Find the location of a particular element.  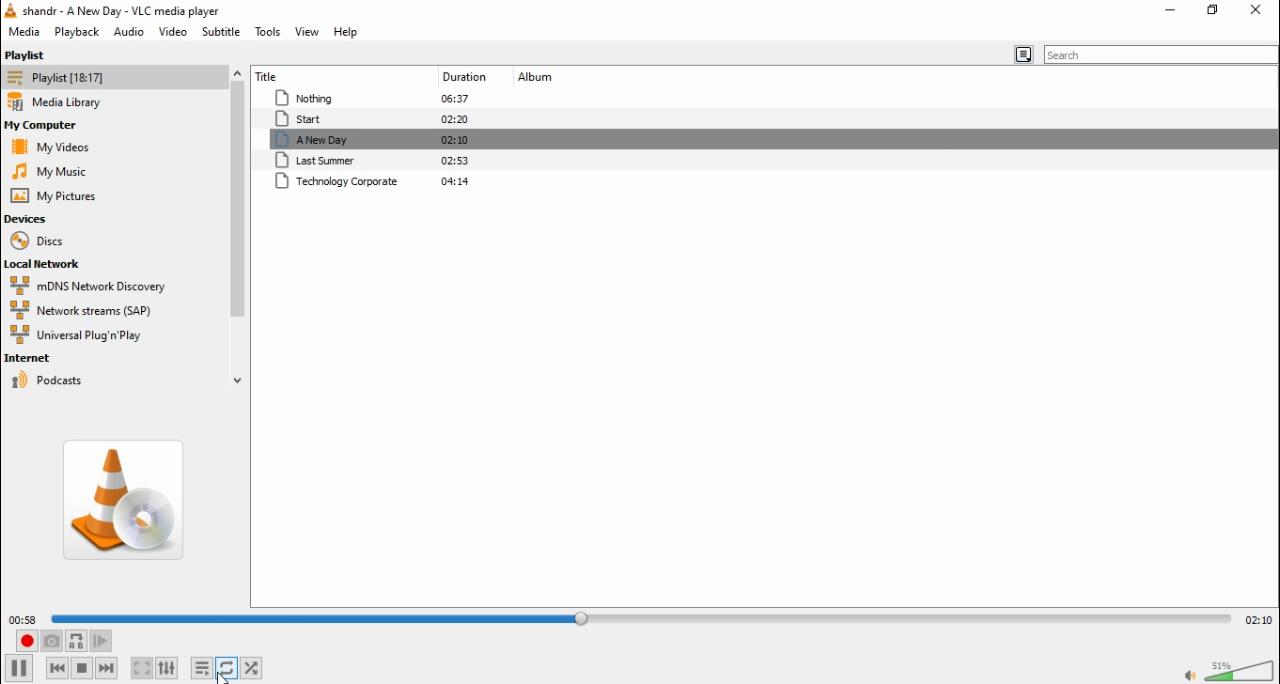

network streams is located at coordinates (87, 312).